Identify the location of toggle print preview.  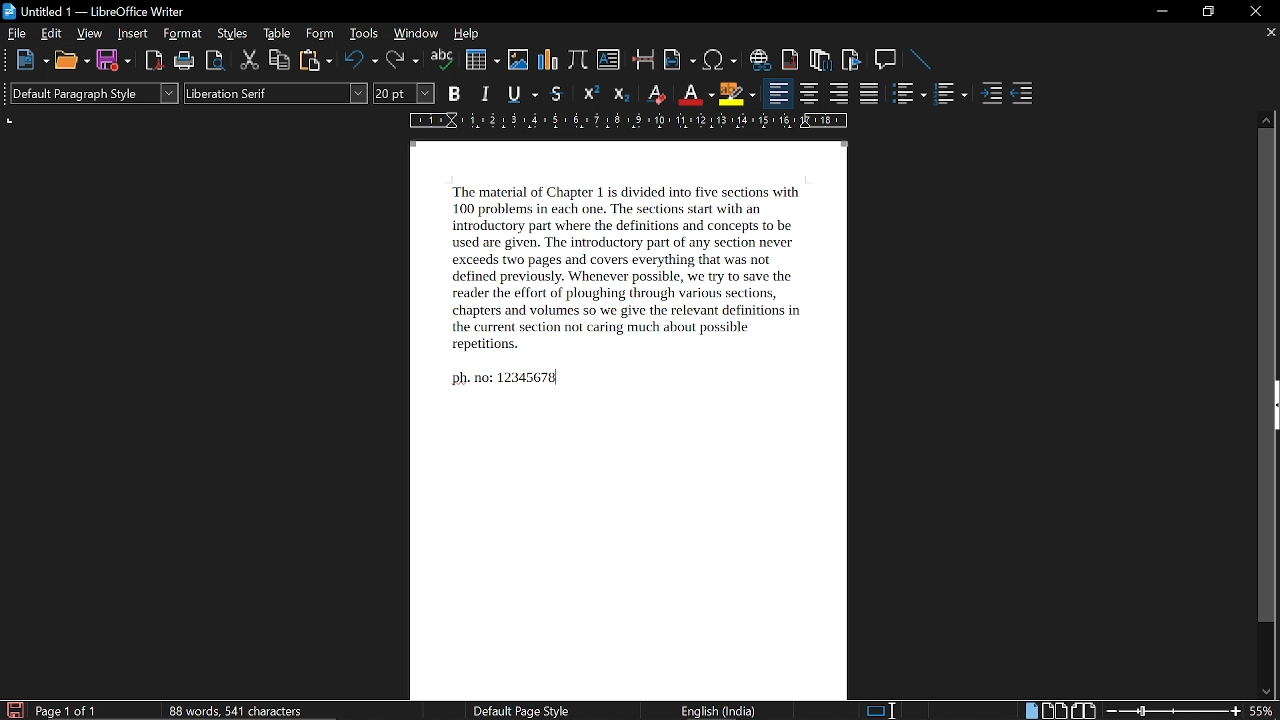
(214, 60).